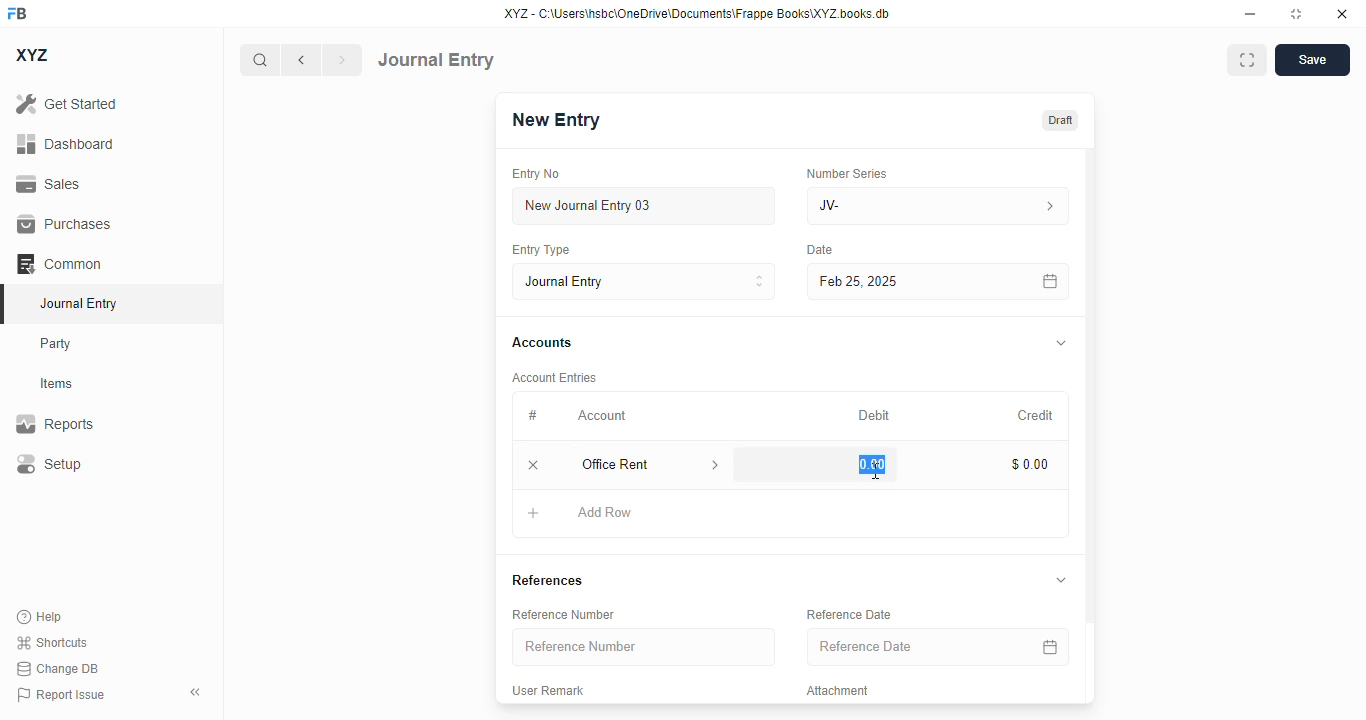 The image size is (1366, 720). What do you see at coordinates (547, 580) in the screenshot?
I see `references` at bounding box center [547, 580].